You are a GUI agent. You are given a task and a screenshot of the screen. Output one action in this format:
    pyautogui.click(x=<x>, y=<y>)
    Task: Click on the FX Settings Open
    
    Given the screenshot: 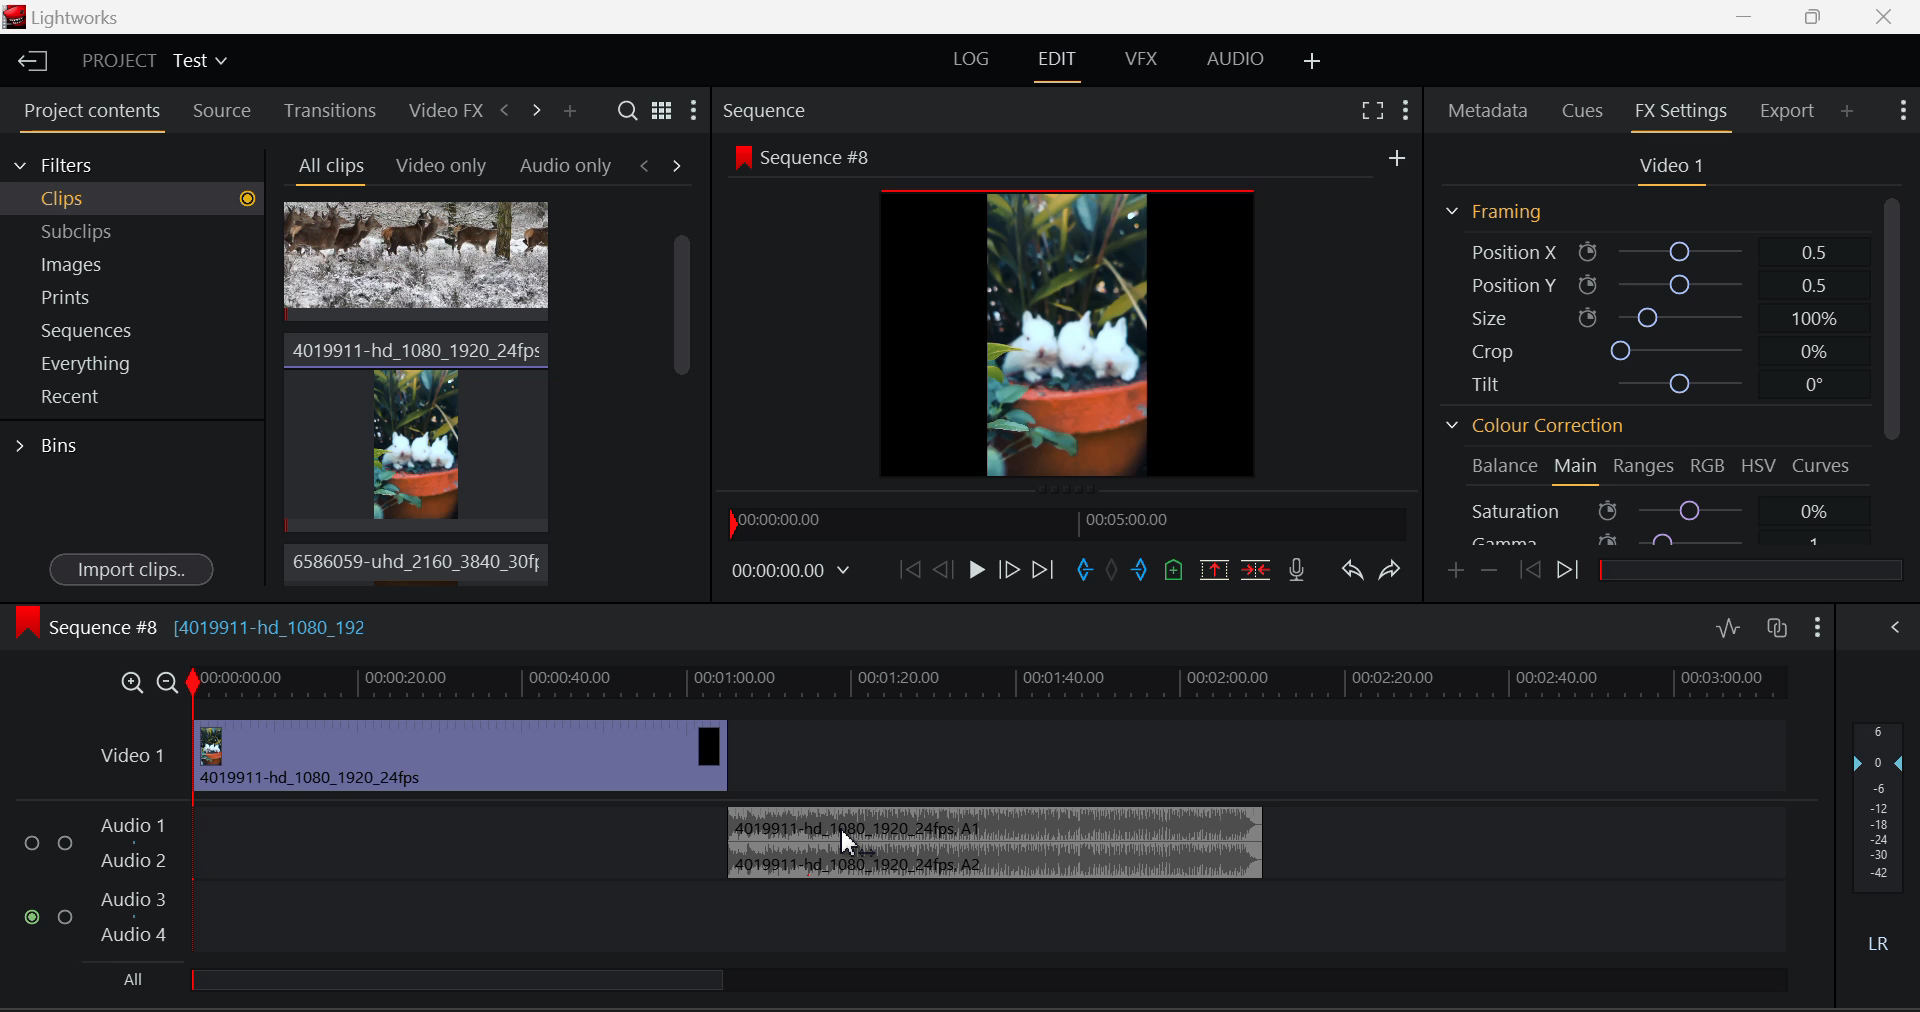 What is the action you would take?
    pyautogui.click(x=1684, y=113)
    